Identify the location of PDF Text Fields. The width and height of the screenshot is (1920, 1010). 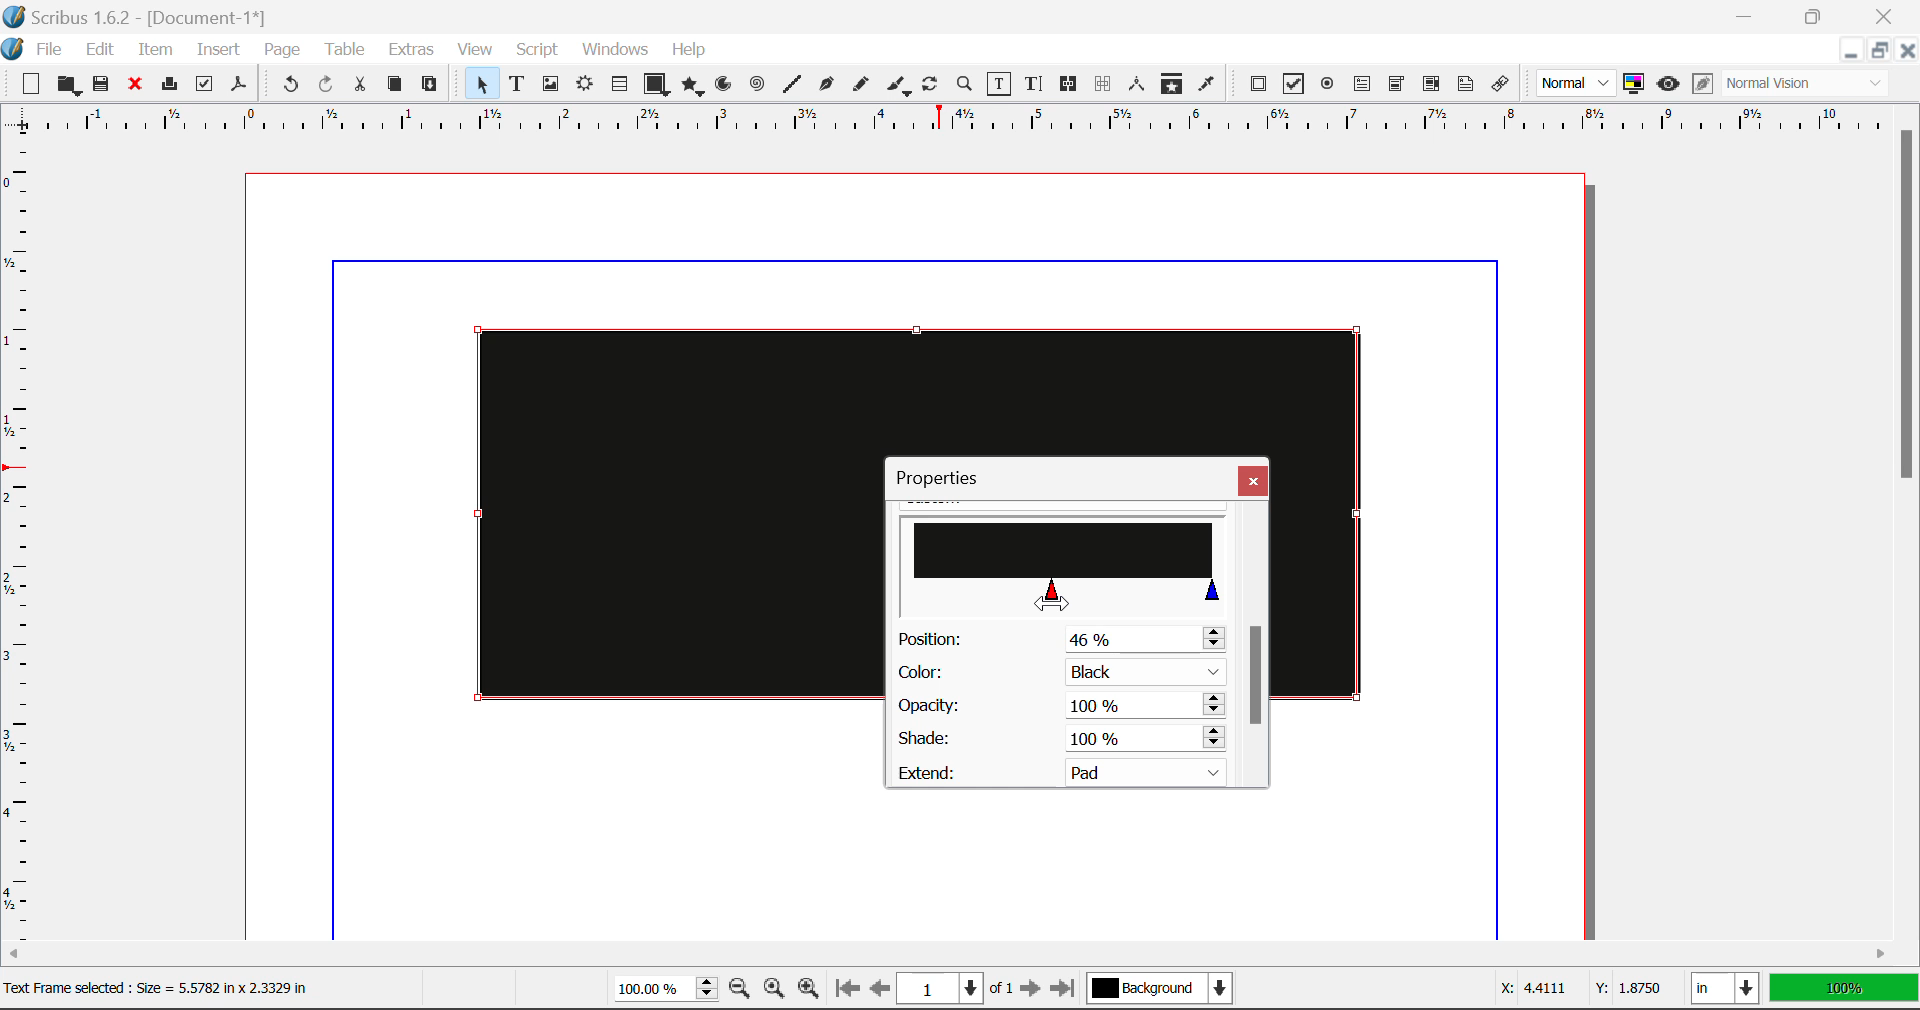
(1362, 84).